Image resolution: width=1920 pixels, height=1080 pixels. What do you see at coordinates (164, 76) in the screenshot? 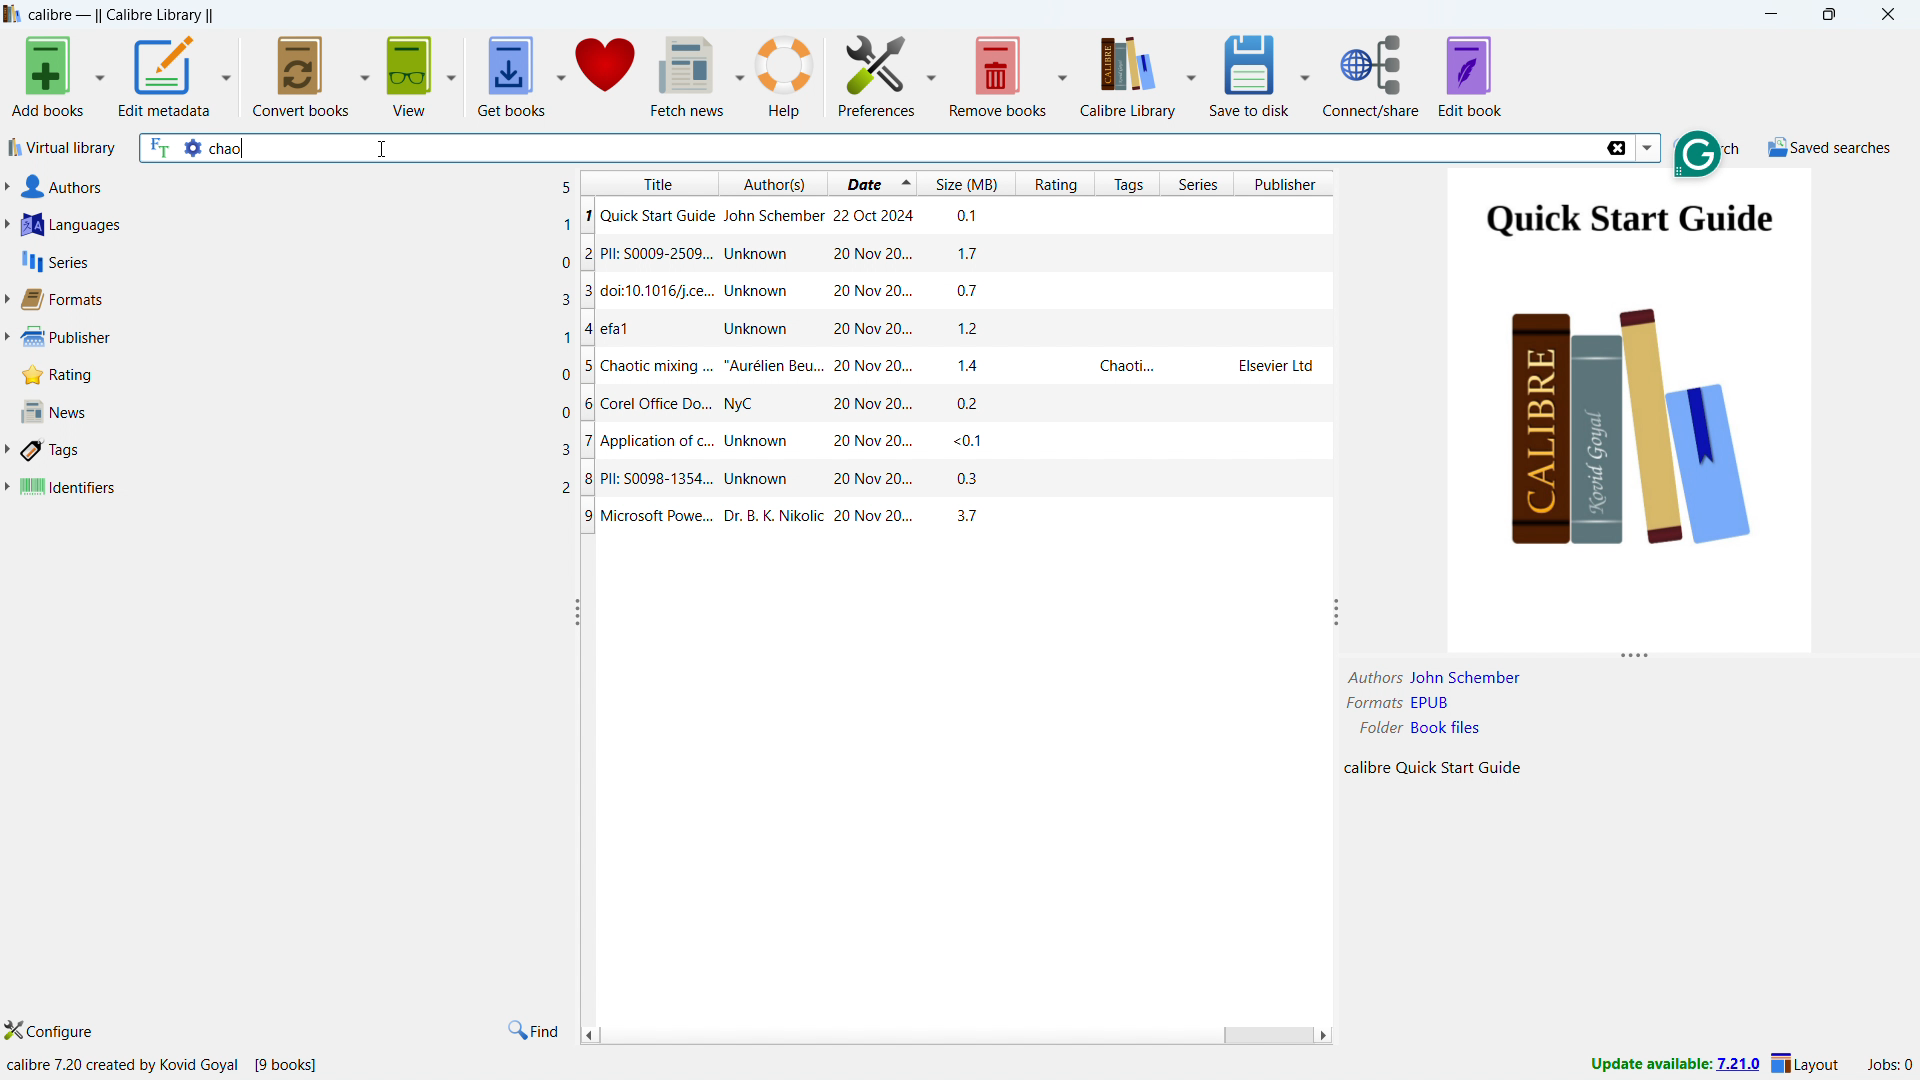
I see `edit metadata` at bounding box center [164, 76].